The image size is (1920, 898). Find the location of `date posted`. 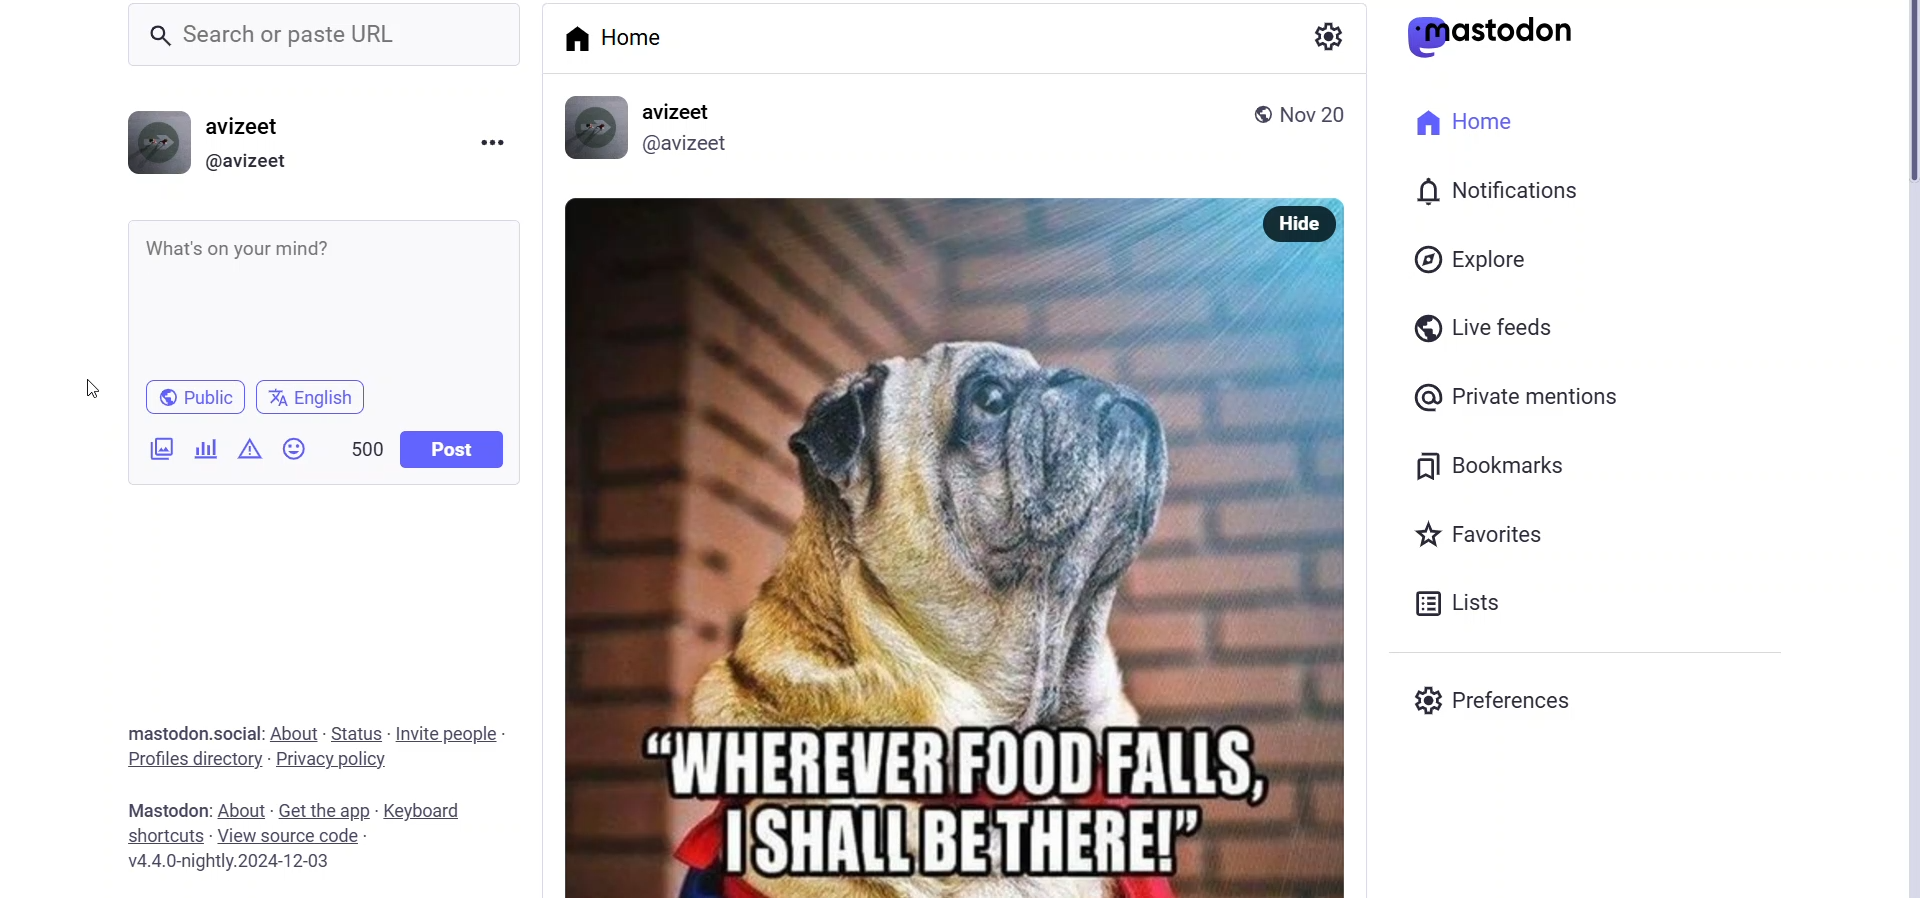

date posted is located at coordinates (1320, 119).